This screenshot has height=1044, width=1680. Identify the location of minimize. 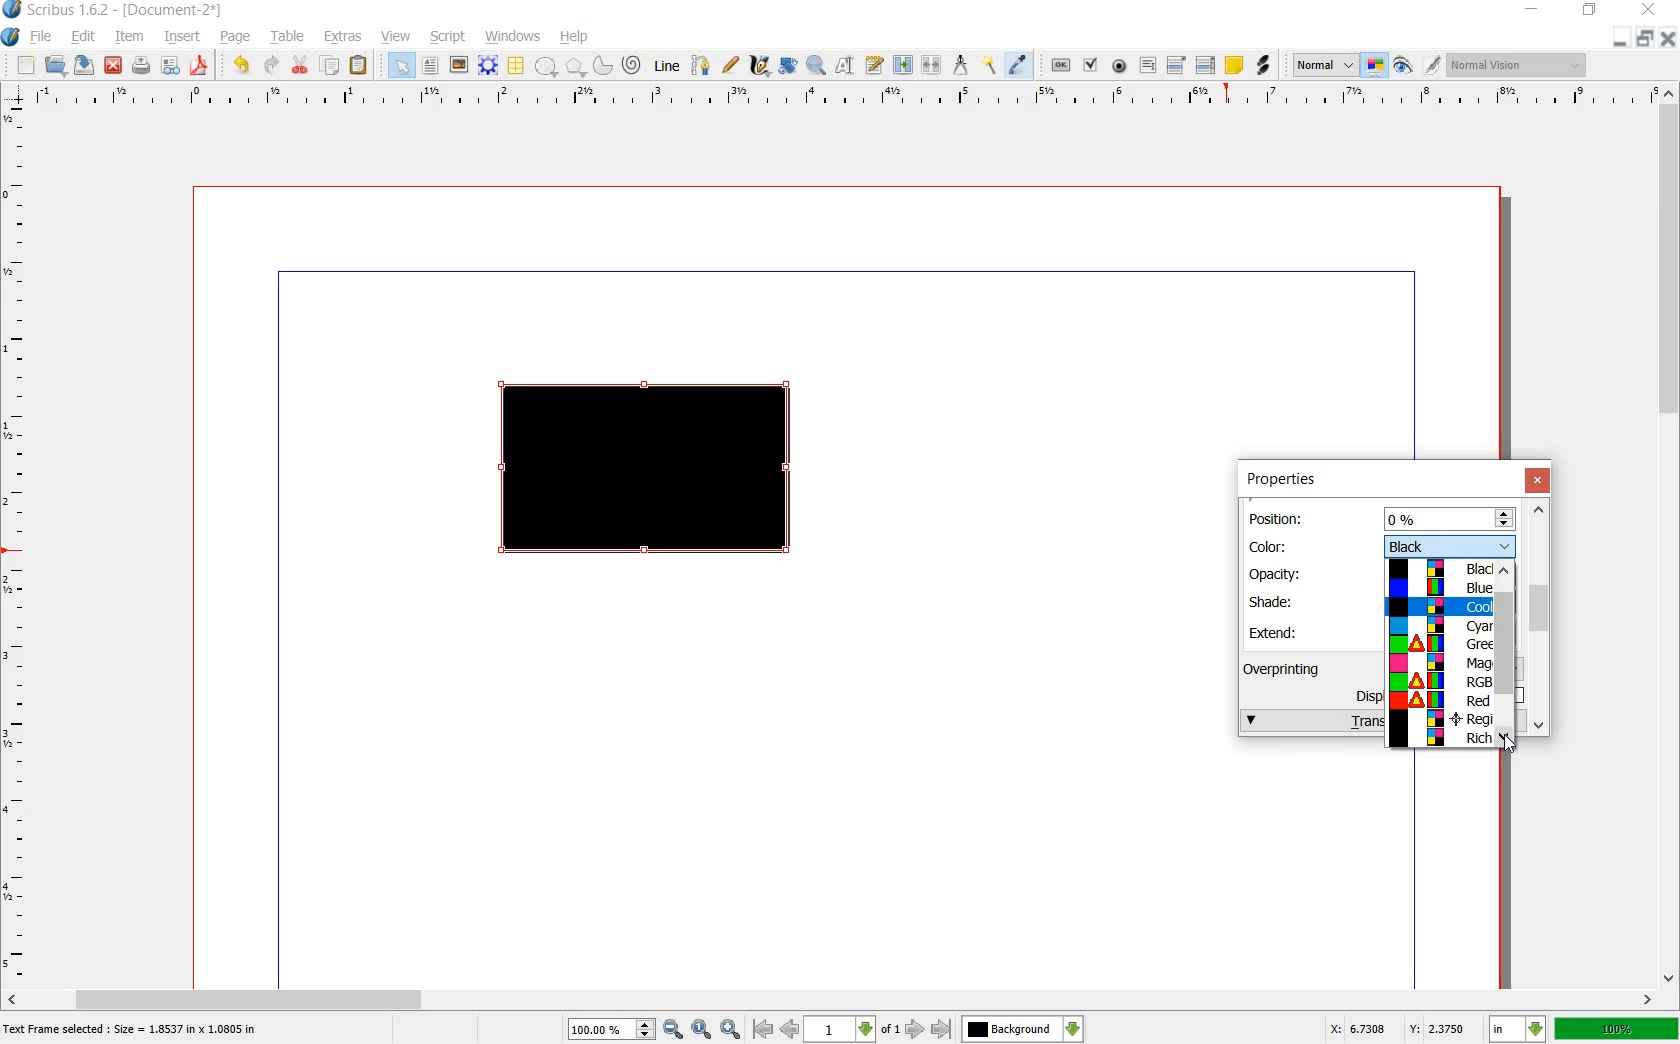
(1533, 10).